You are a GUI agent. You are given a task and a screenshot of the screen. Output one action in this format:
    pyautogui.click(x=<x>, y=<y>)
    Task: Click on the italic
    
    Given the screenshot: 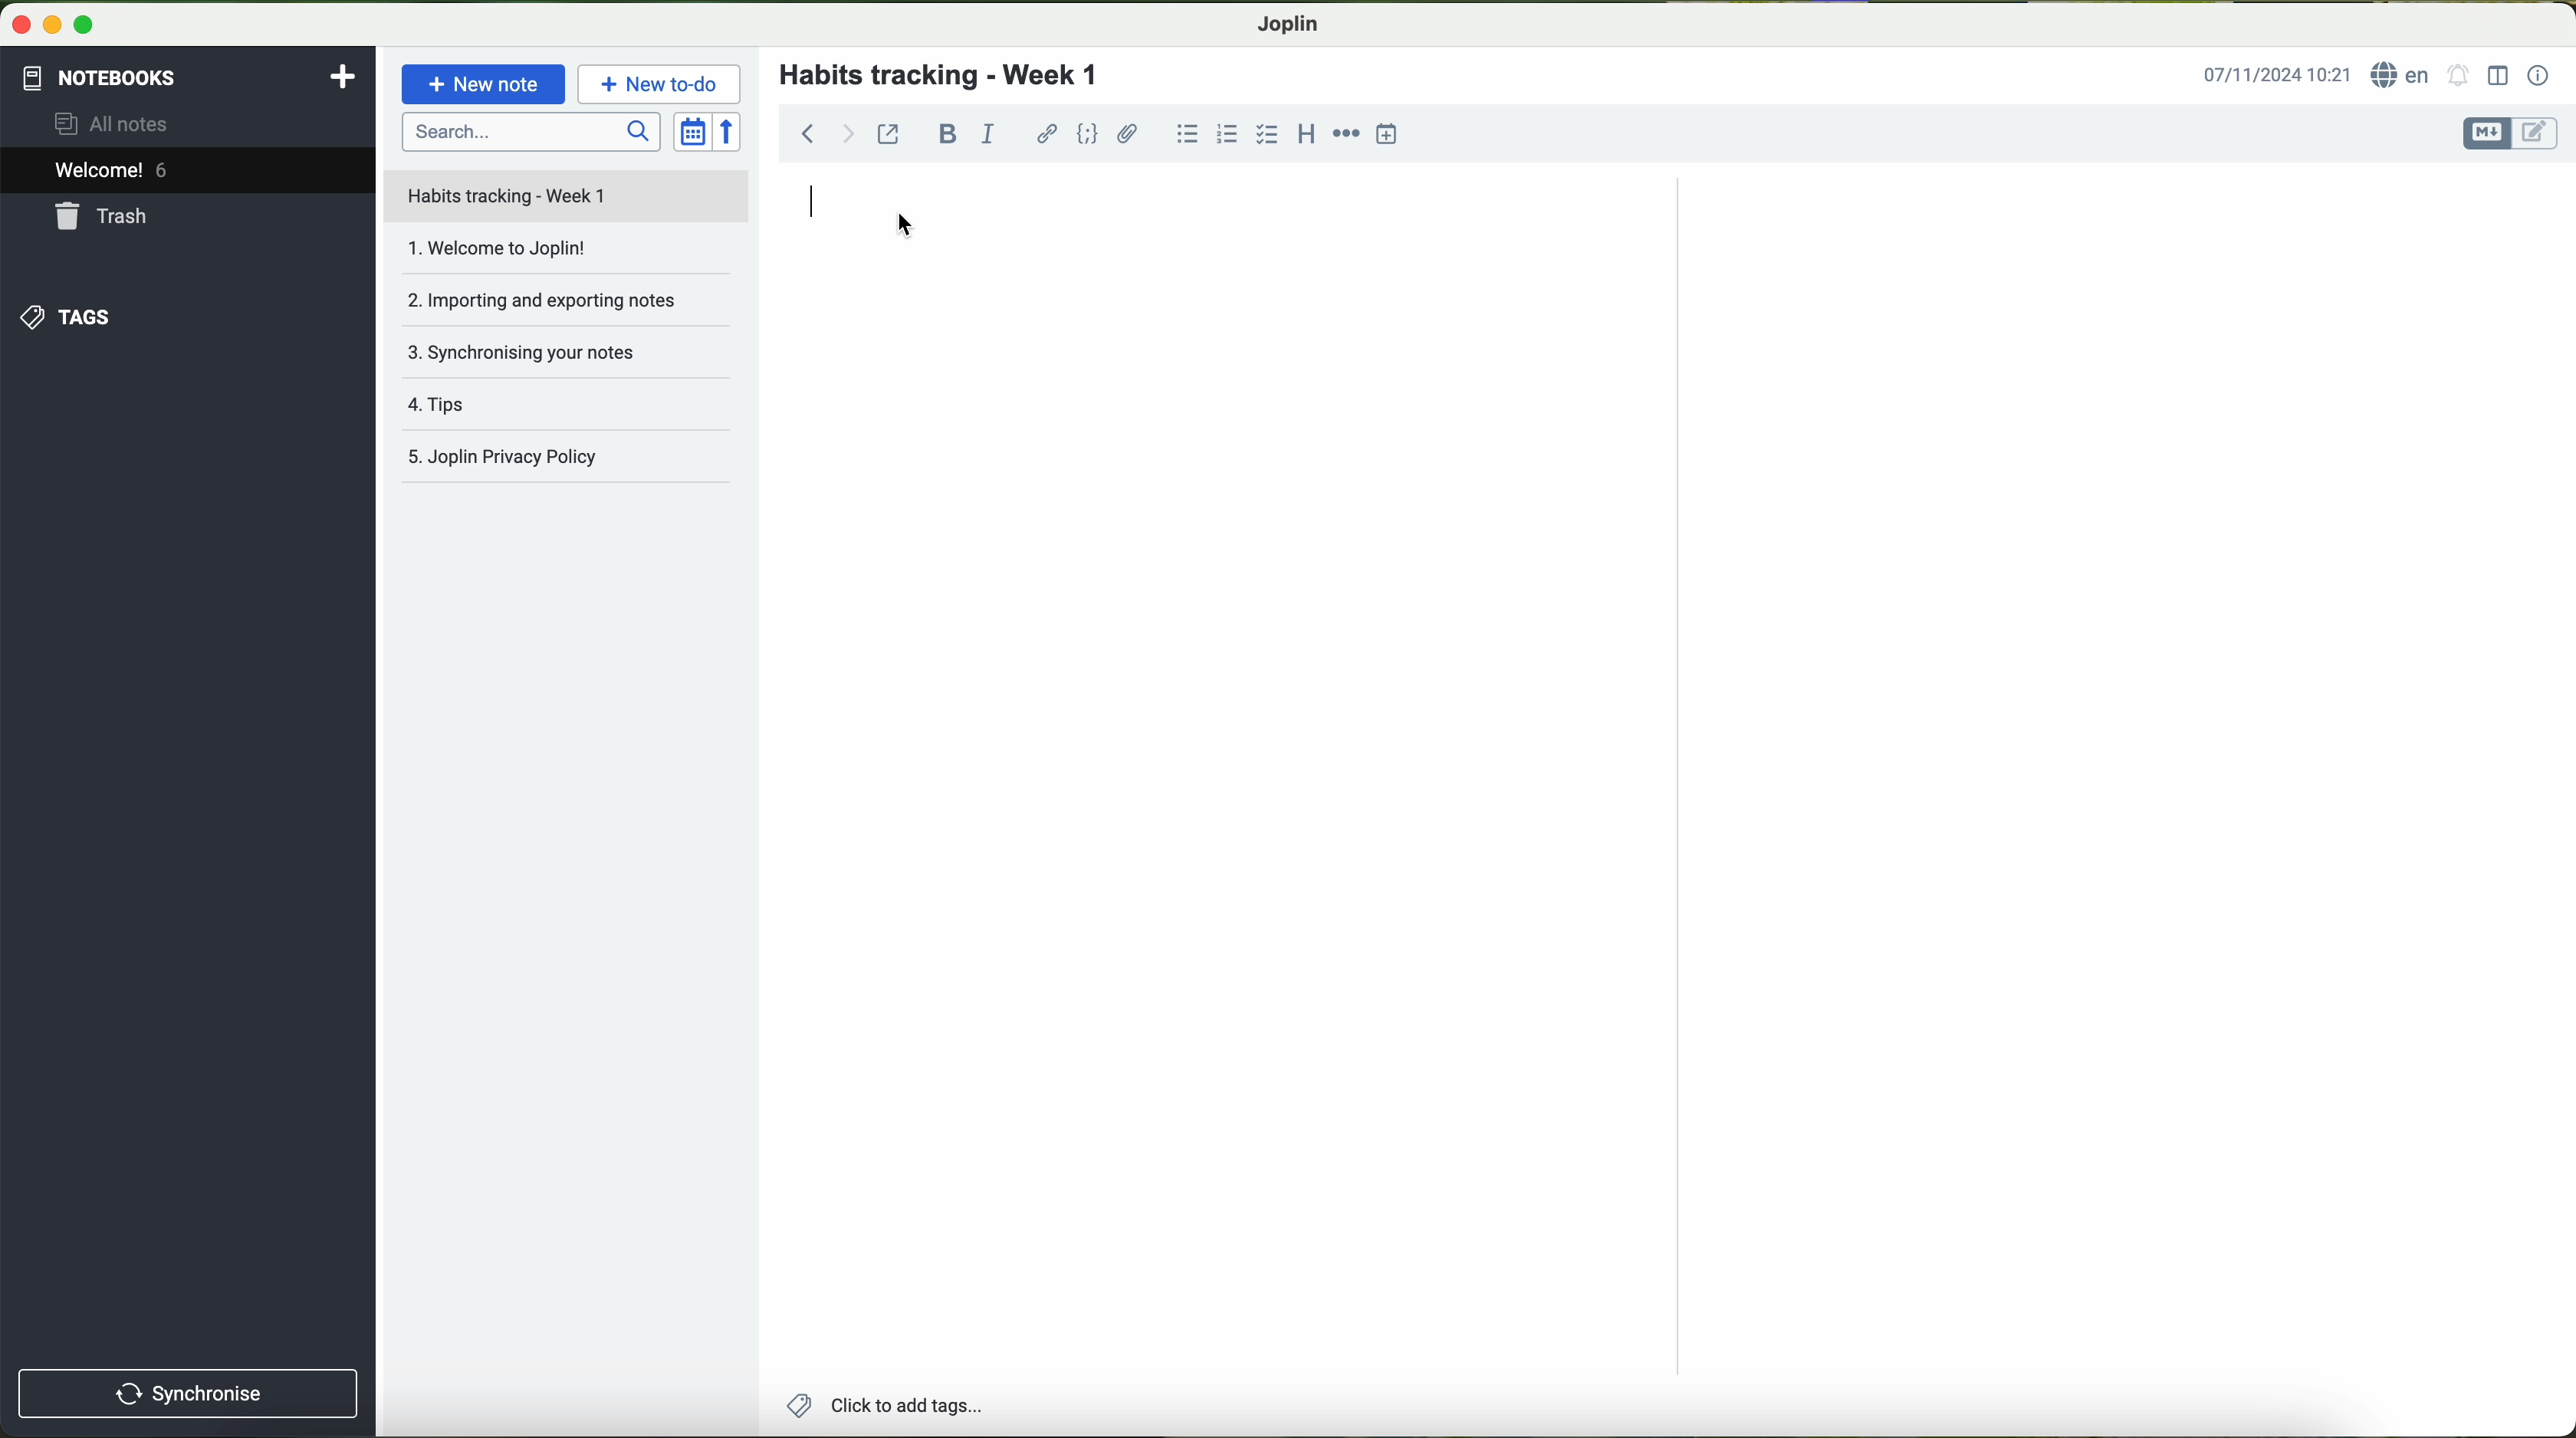 What is the action you would take?
    pyautogui.click(x=988, y=132)
    